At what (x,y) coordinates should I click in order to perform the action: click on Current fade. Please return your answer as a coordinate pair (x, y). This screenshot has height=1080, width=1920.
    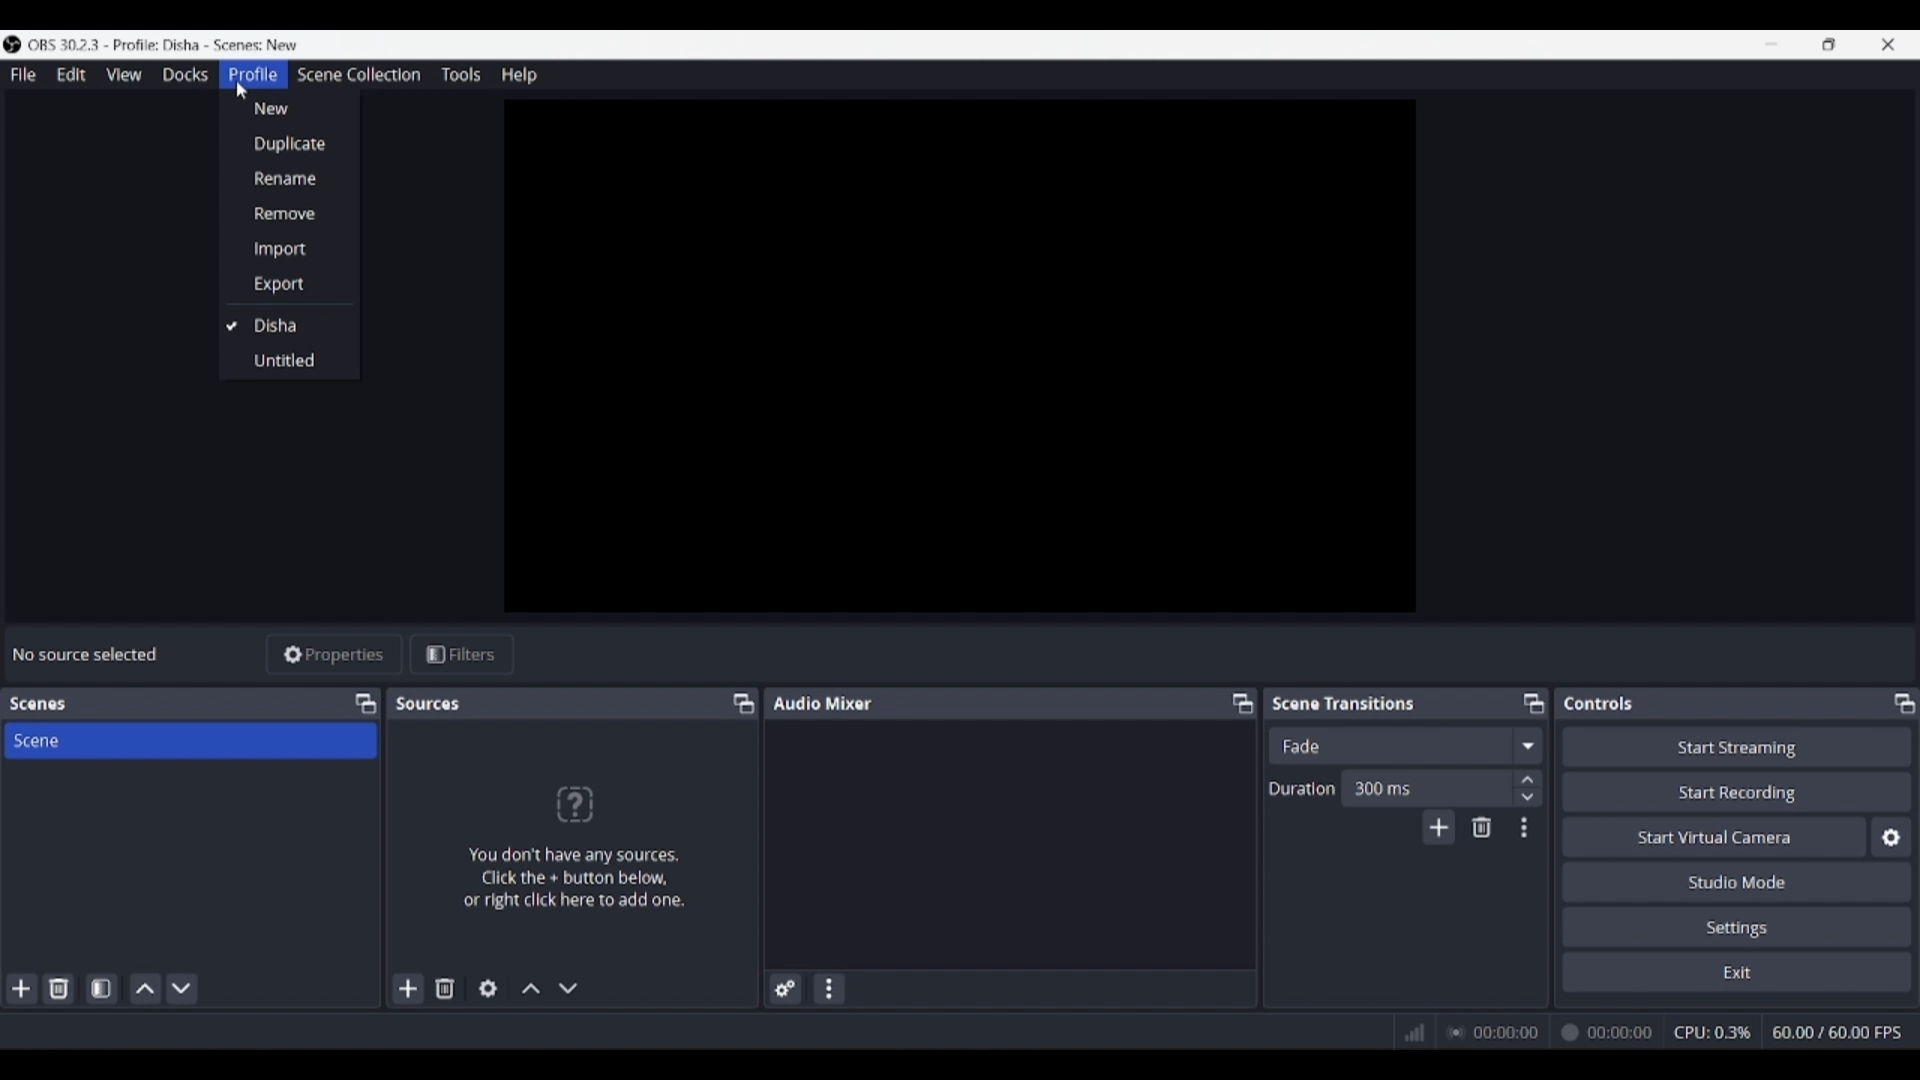
    Looking at the image, I should click on (1389, 745).